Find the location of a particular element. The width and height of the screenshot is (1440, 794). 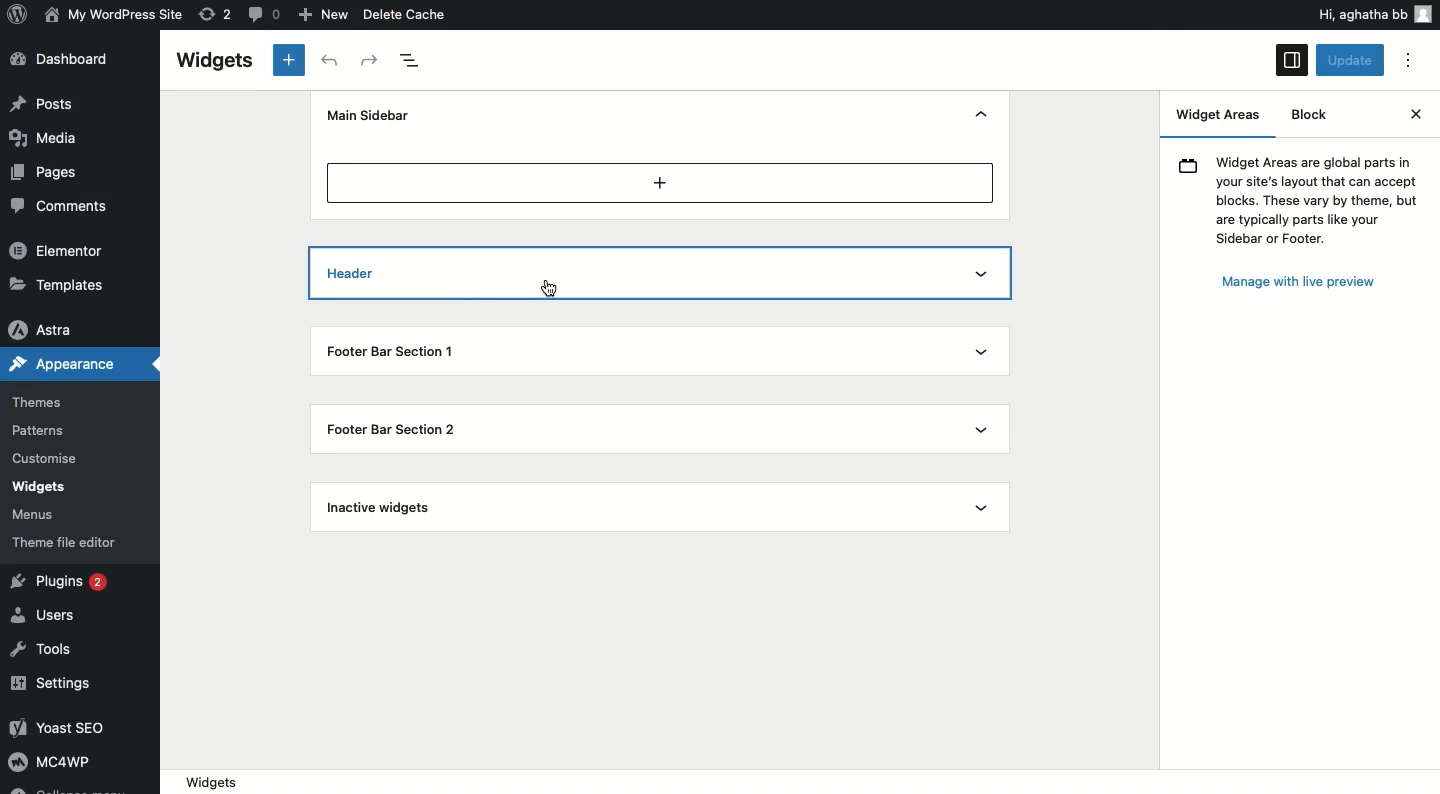

Widgets is located at coordinates (38, 487).